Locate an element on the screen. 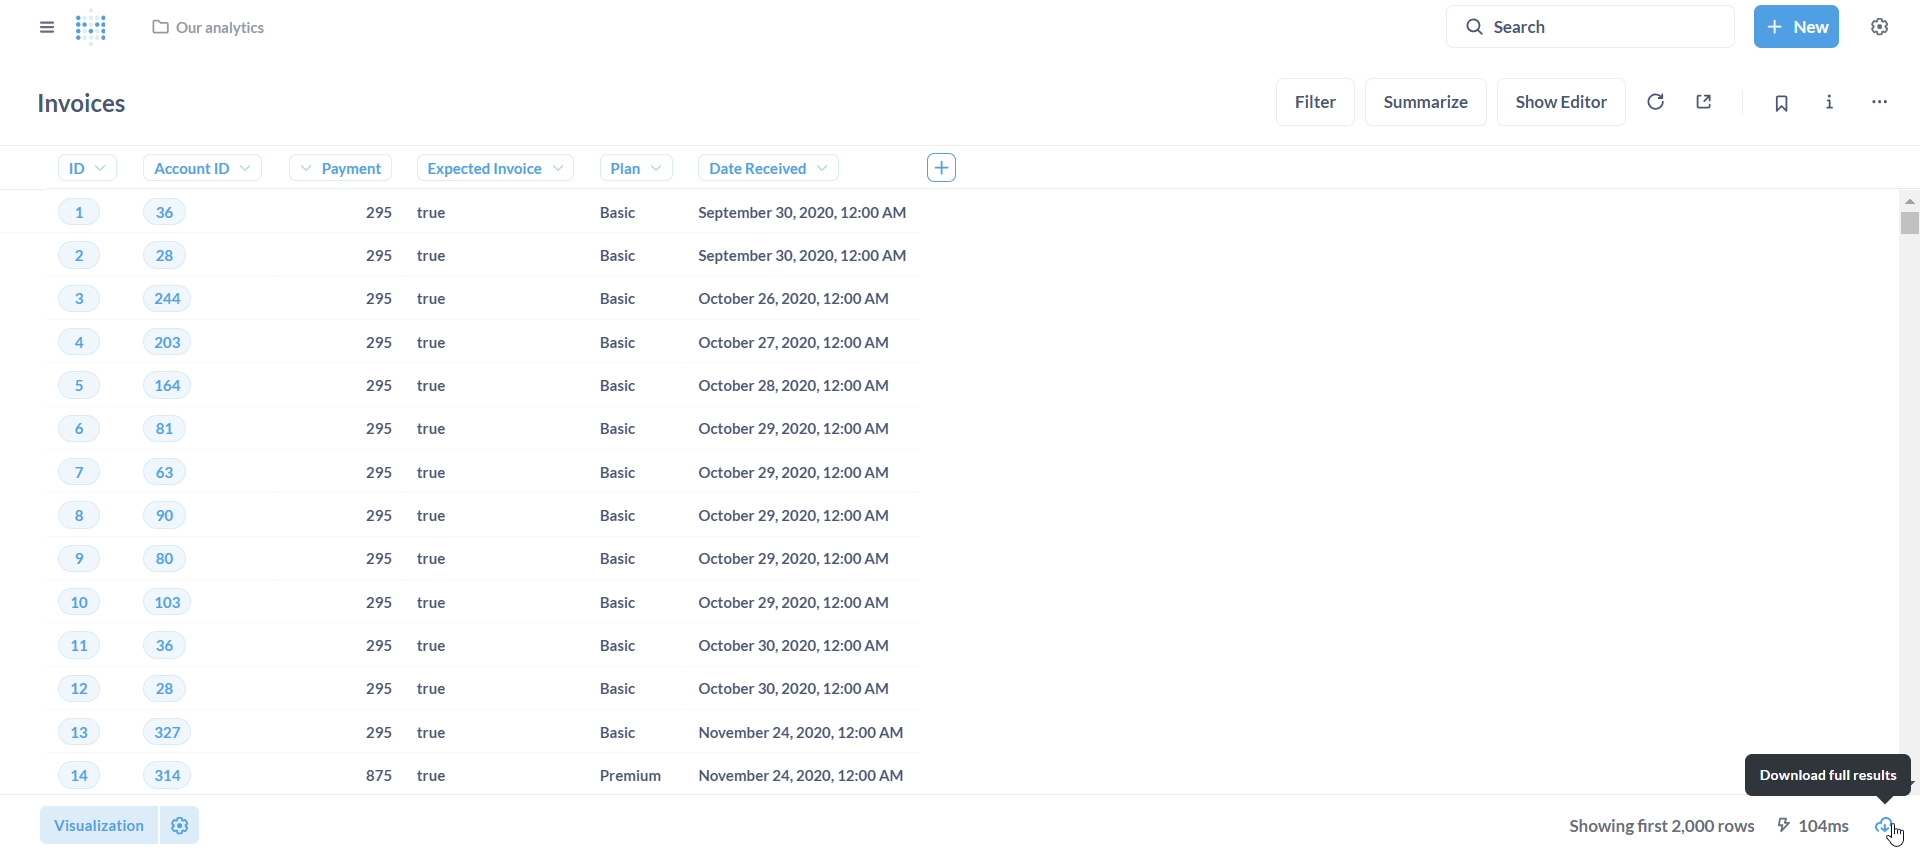  Basic is located at coordinates (602, 601).